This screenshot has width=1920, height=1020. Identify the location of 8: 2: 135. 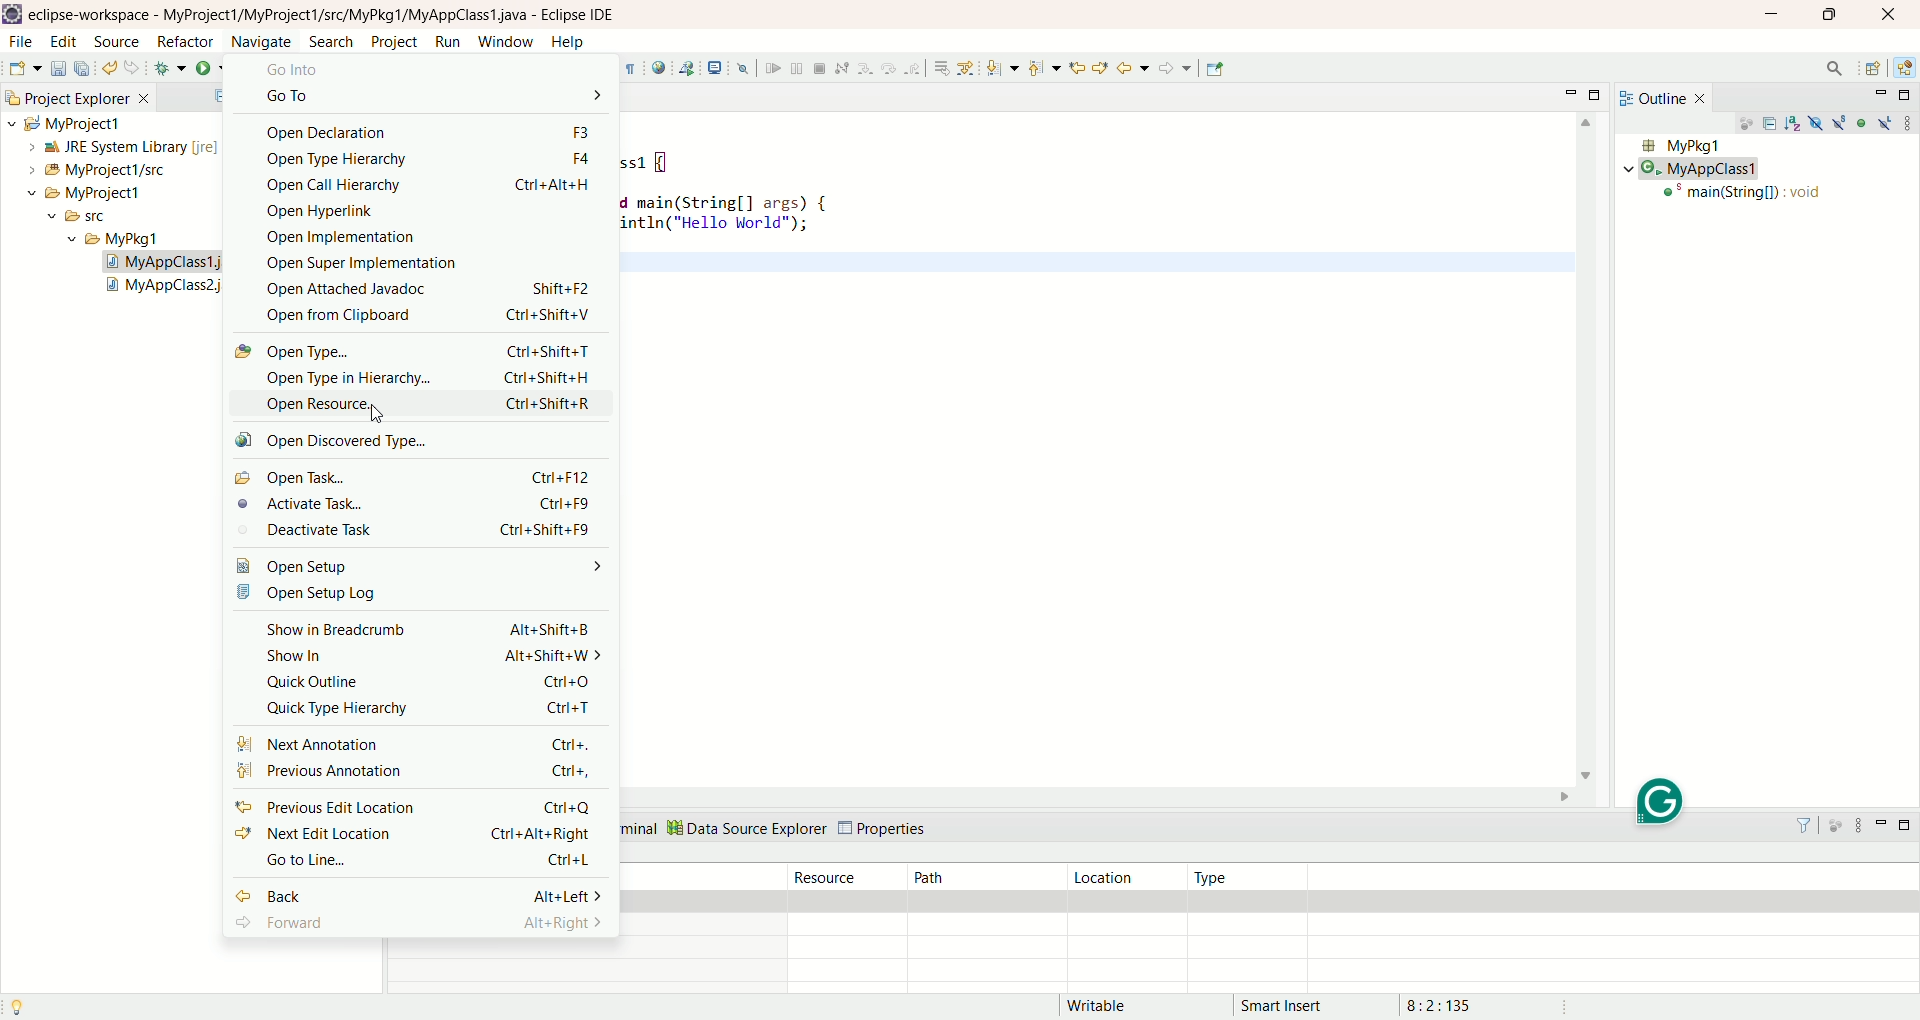
(1463, 1004).